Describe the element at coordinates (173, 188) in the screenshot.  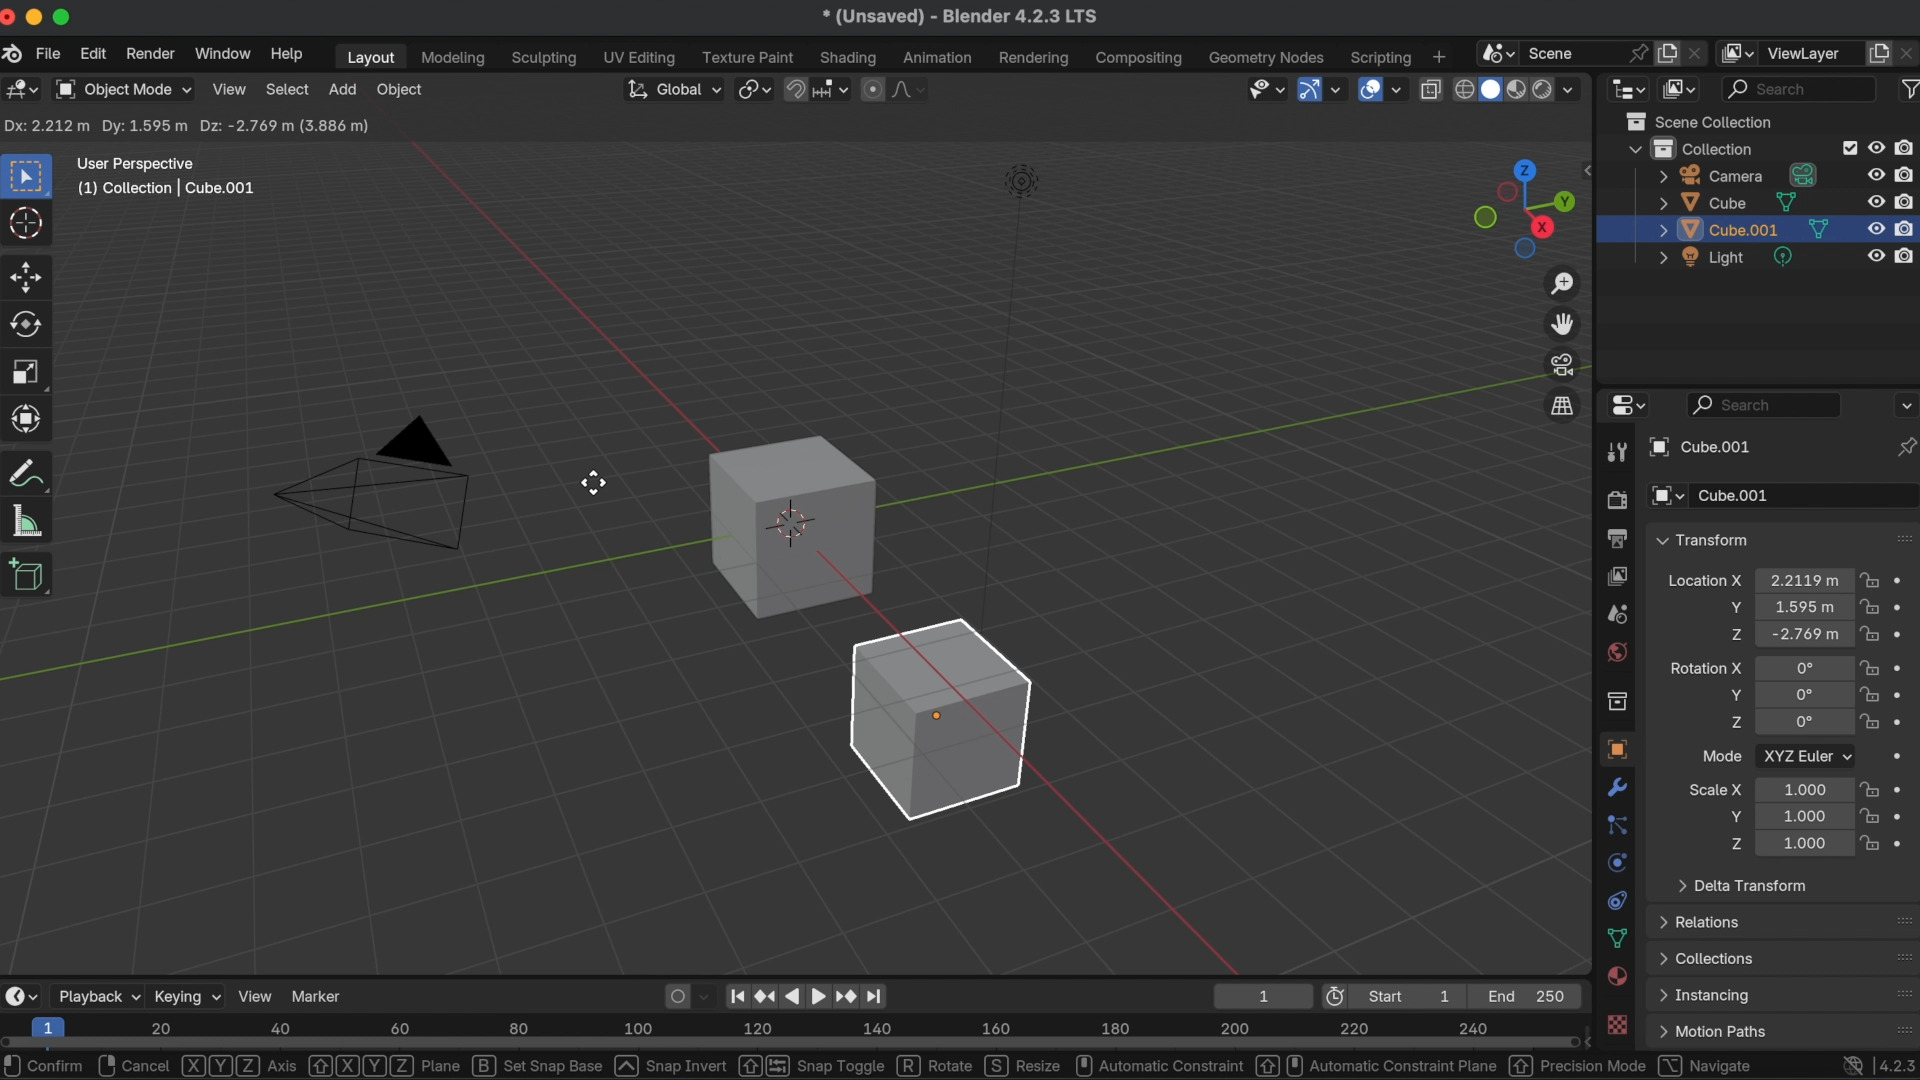
I see `(1) collection | cube.001` at that location.